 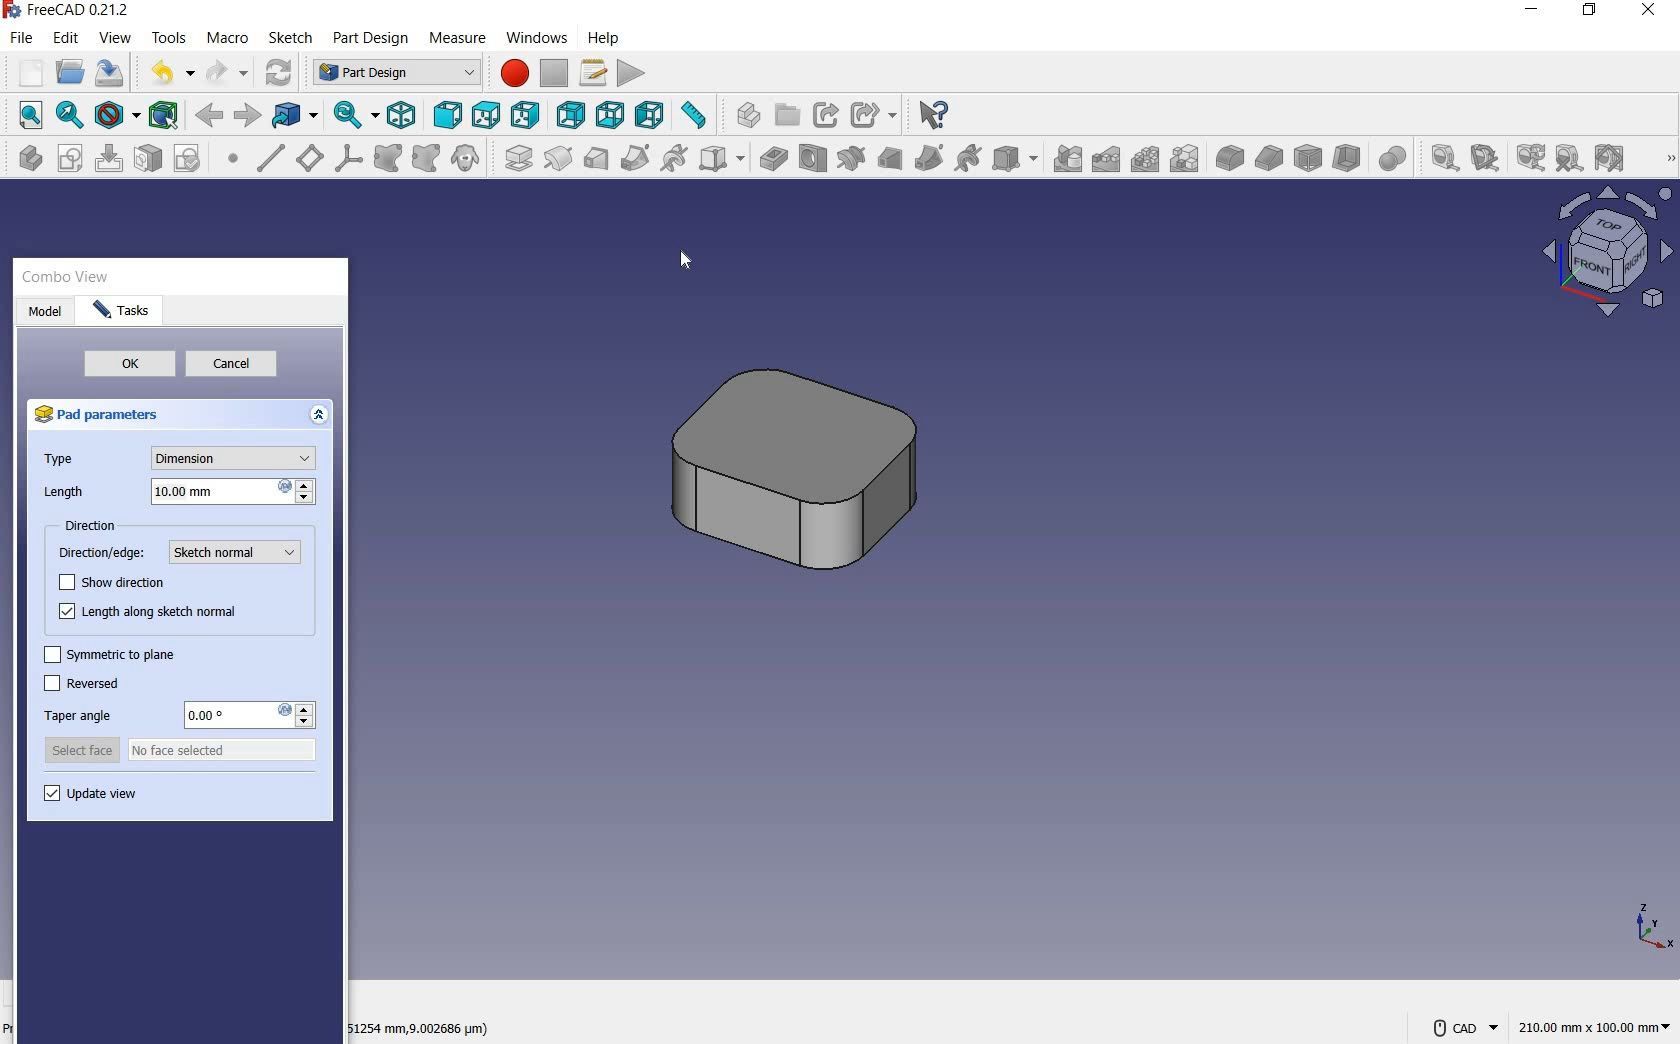 What do you see at coordinates (229, 366) in the screenshot?
I see `cancel` at bounding box center [229, 366].